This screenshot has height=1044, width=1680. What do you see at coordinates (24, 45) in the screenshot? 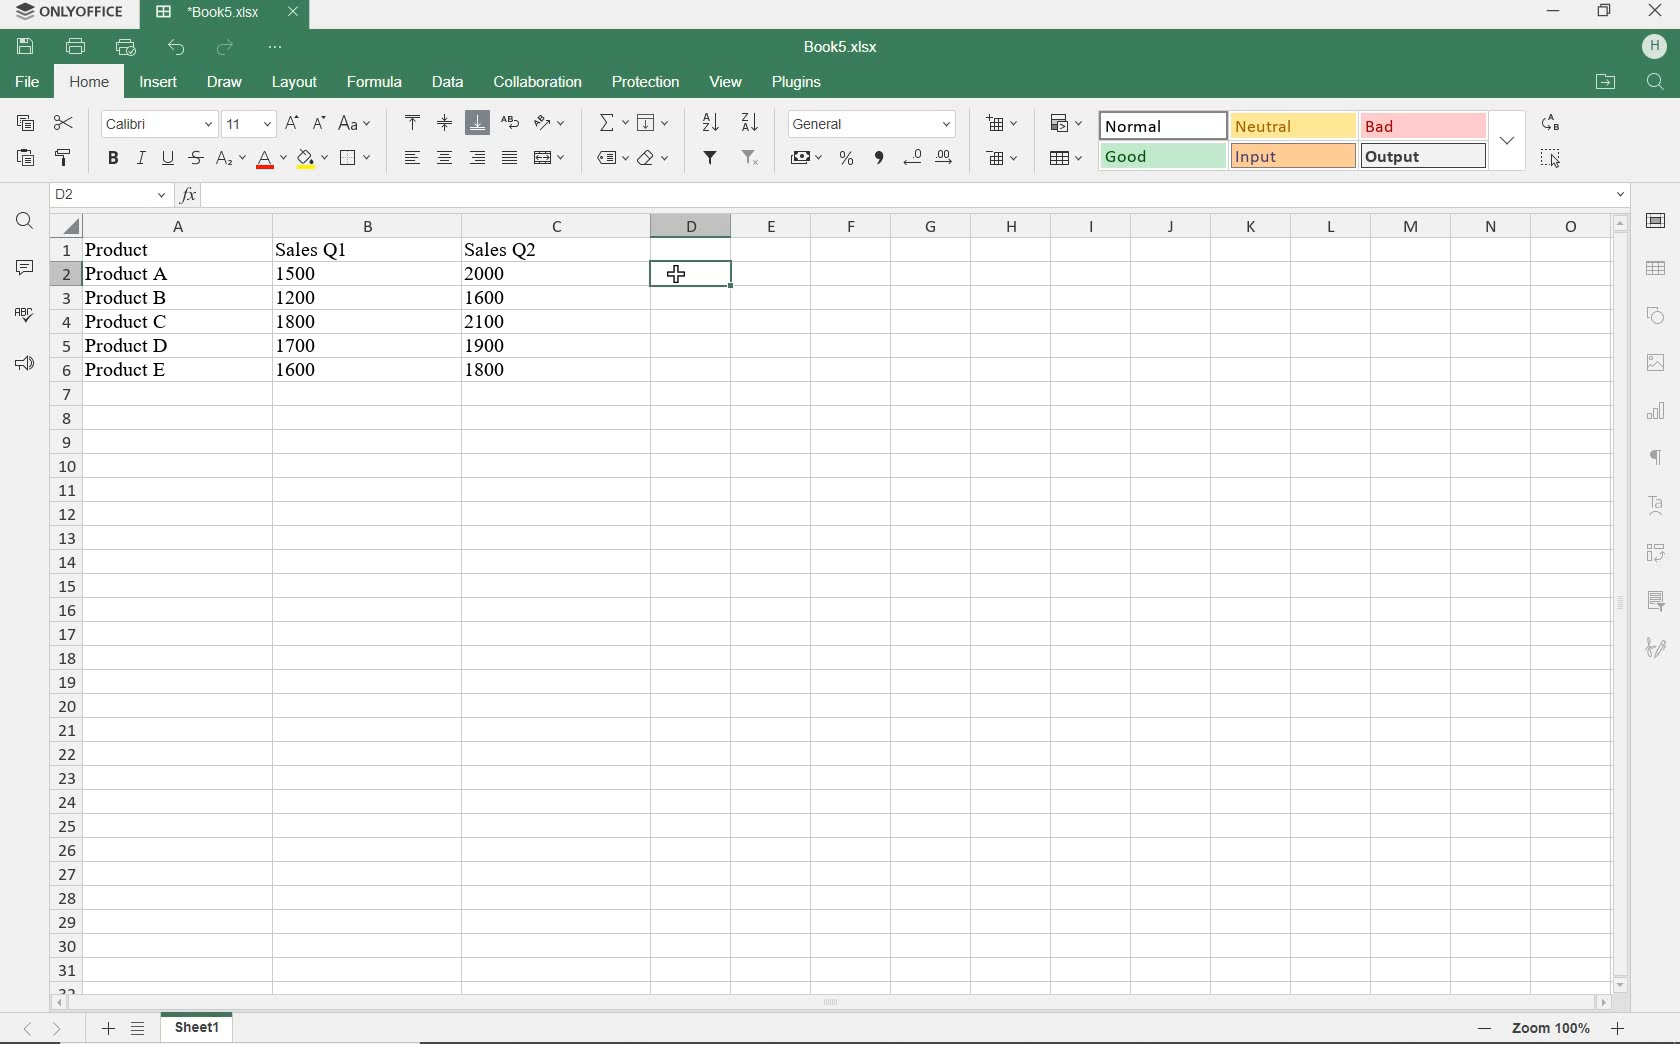
I see `save` at bounding box center [24, 45].